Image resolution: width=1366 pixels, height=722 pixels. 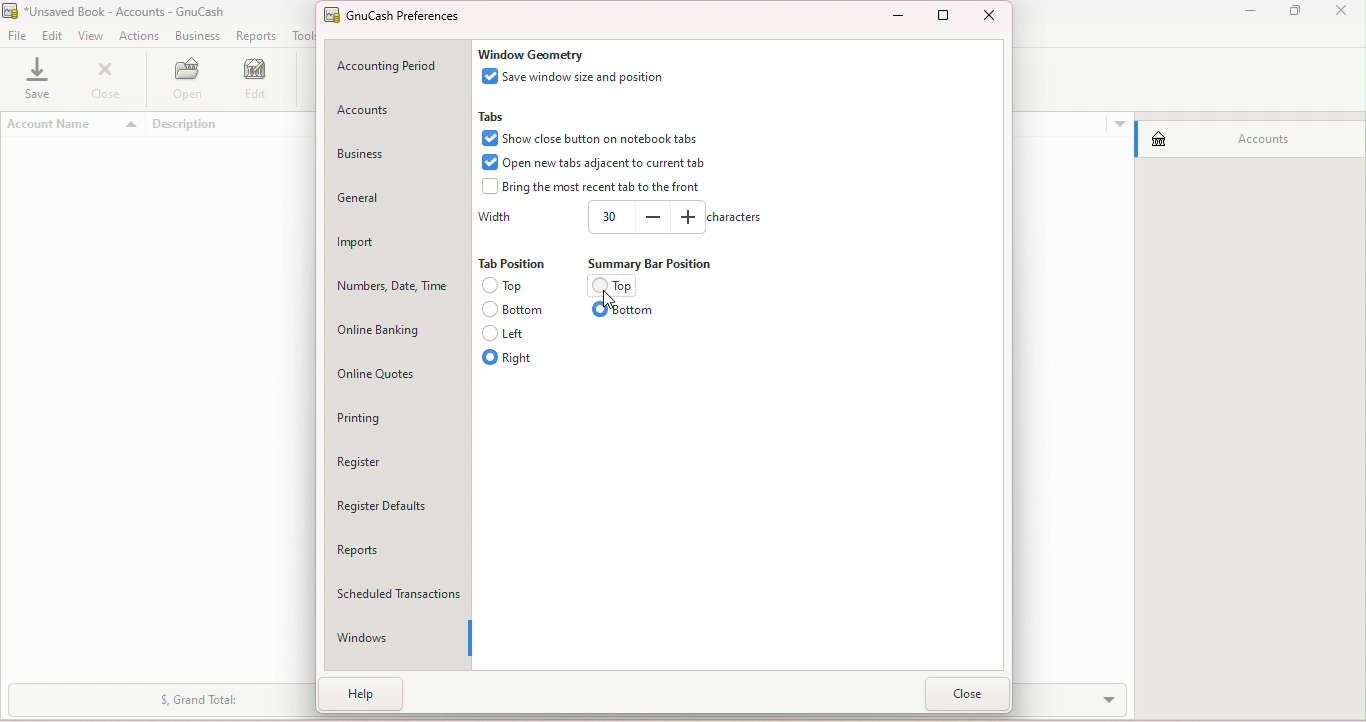 What do you see at coordinates (578, 77) in the screenshot?
I see `Save window size and position` at bounding box center [578, 77].